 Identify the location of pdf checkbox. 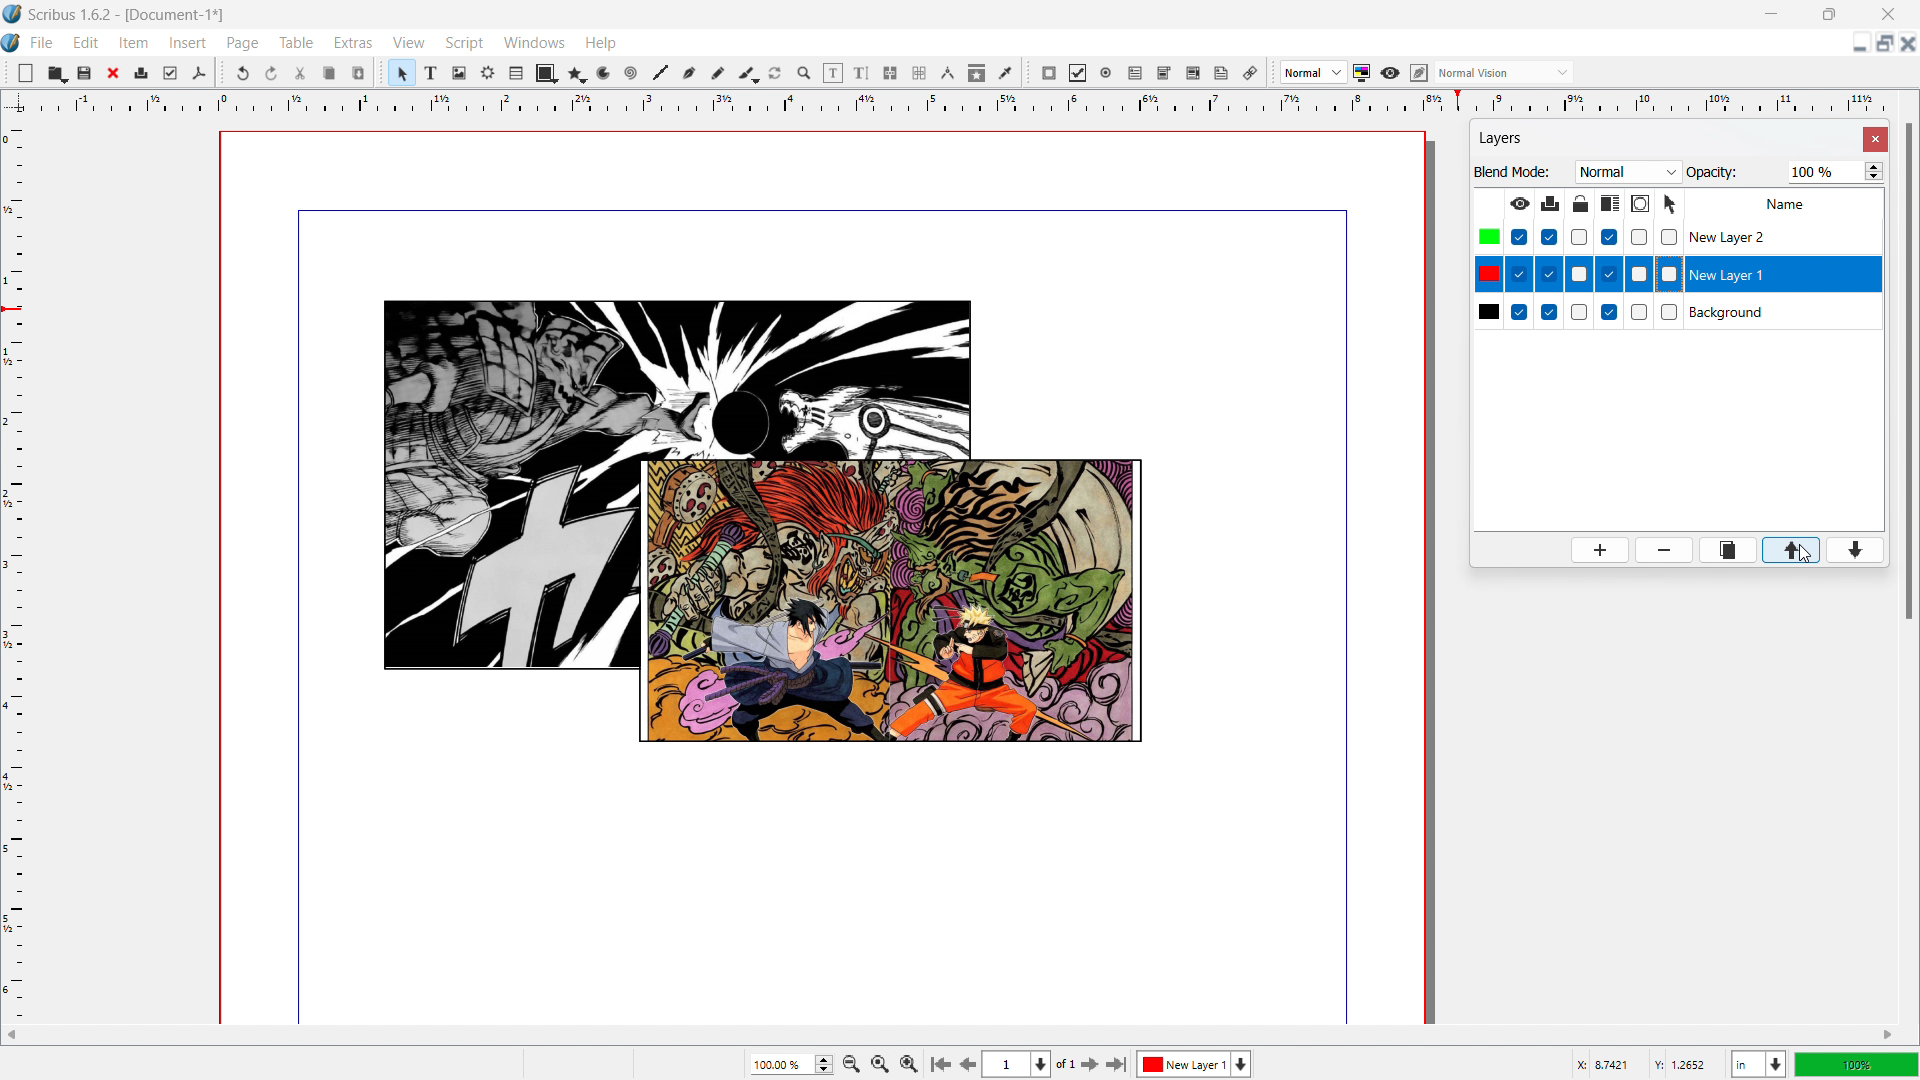
(1078, 73).